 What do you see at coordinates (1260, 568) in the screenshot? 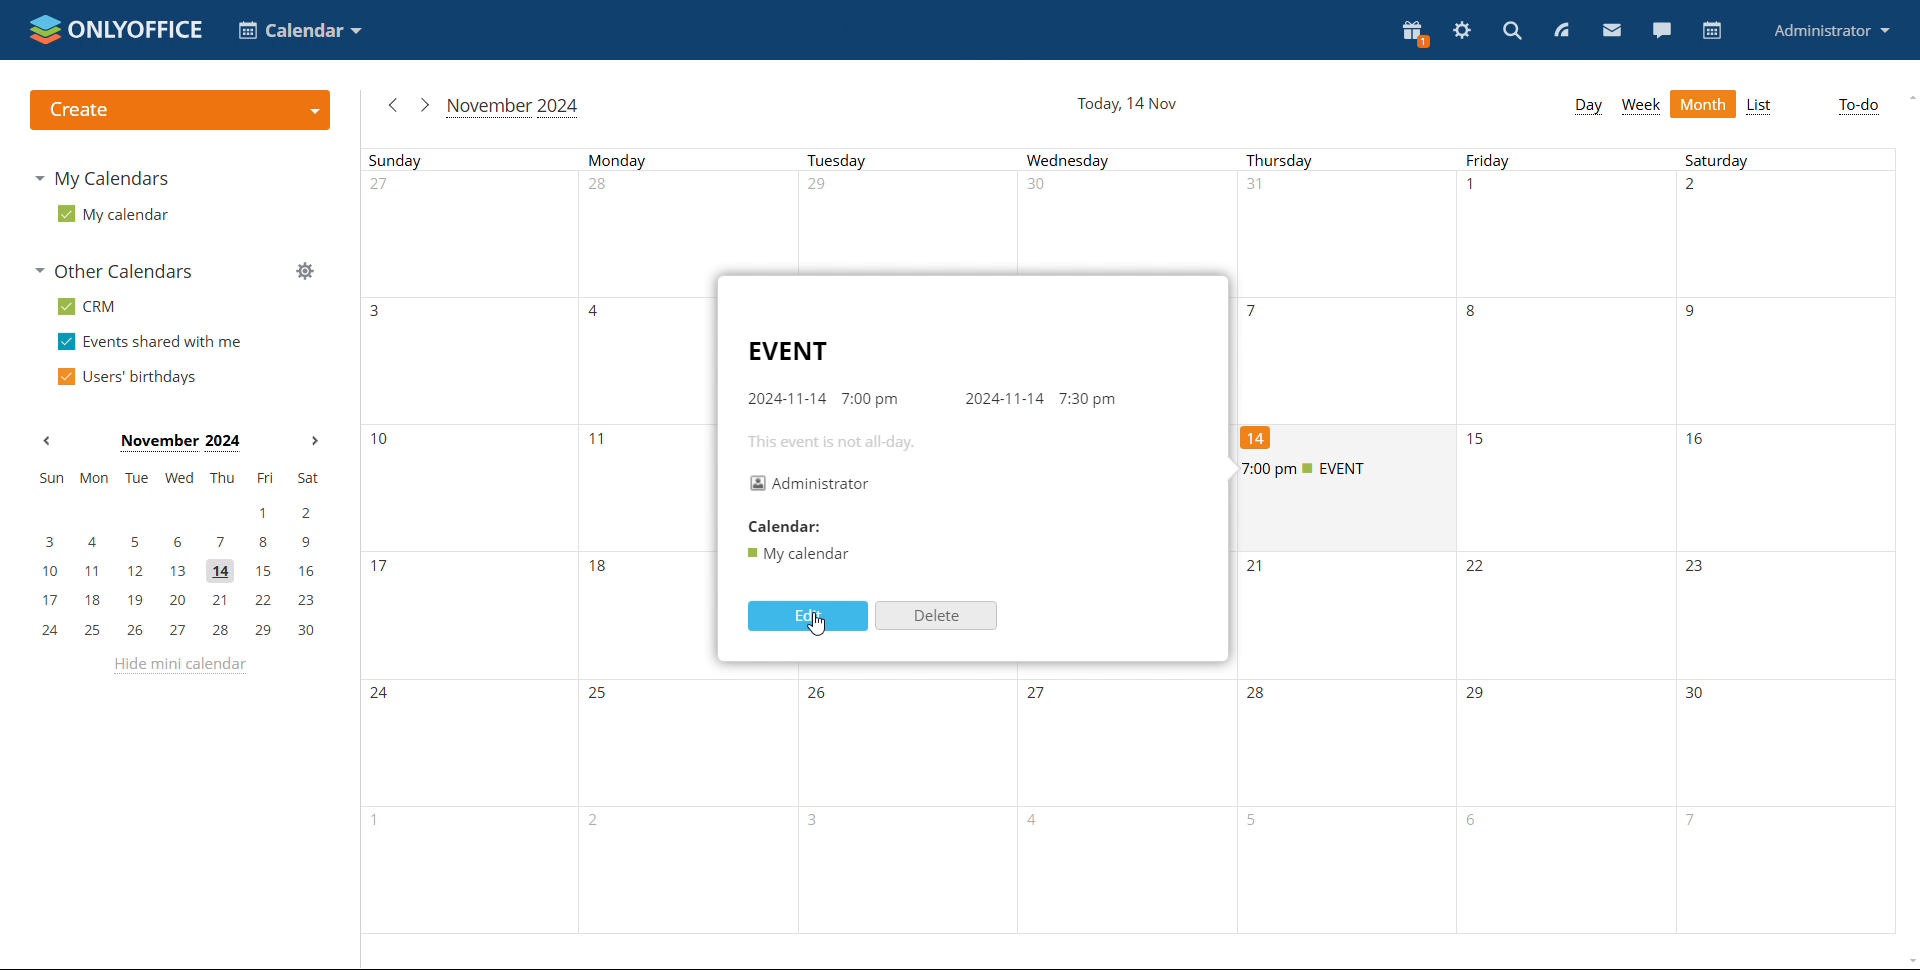
I see `number` at bounding box center [1260, 568].